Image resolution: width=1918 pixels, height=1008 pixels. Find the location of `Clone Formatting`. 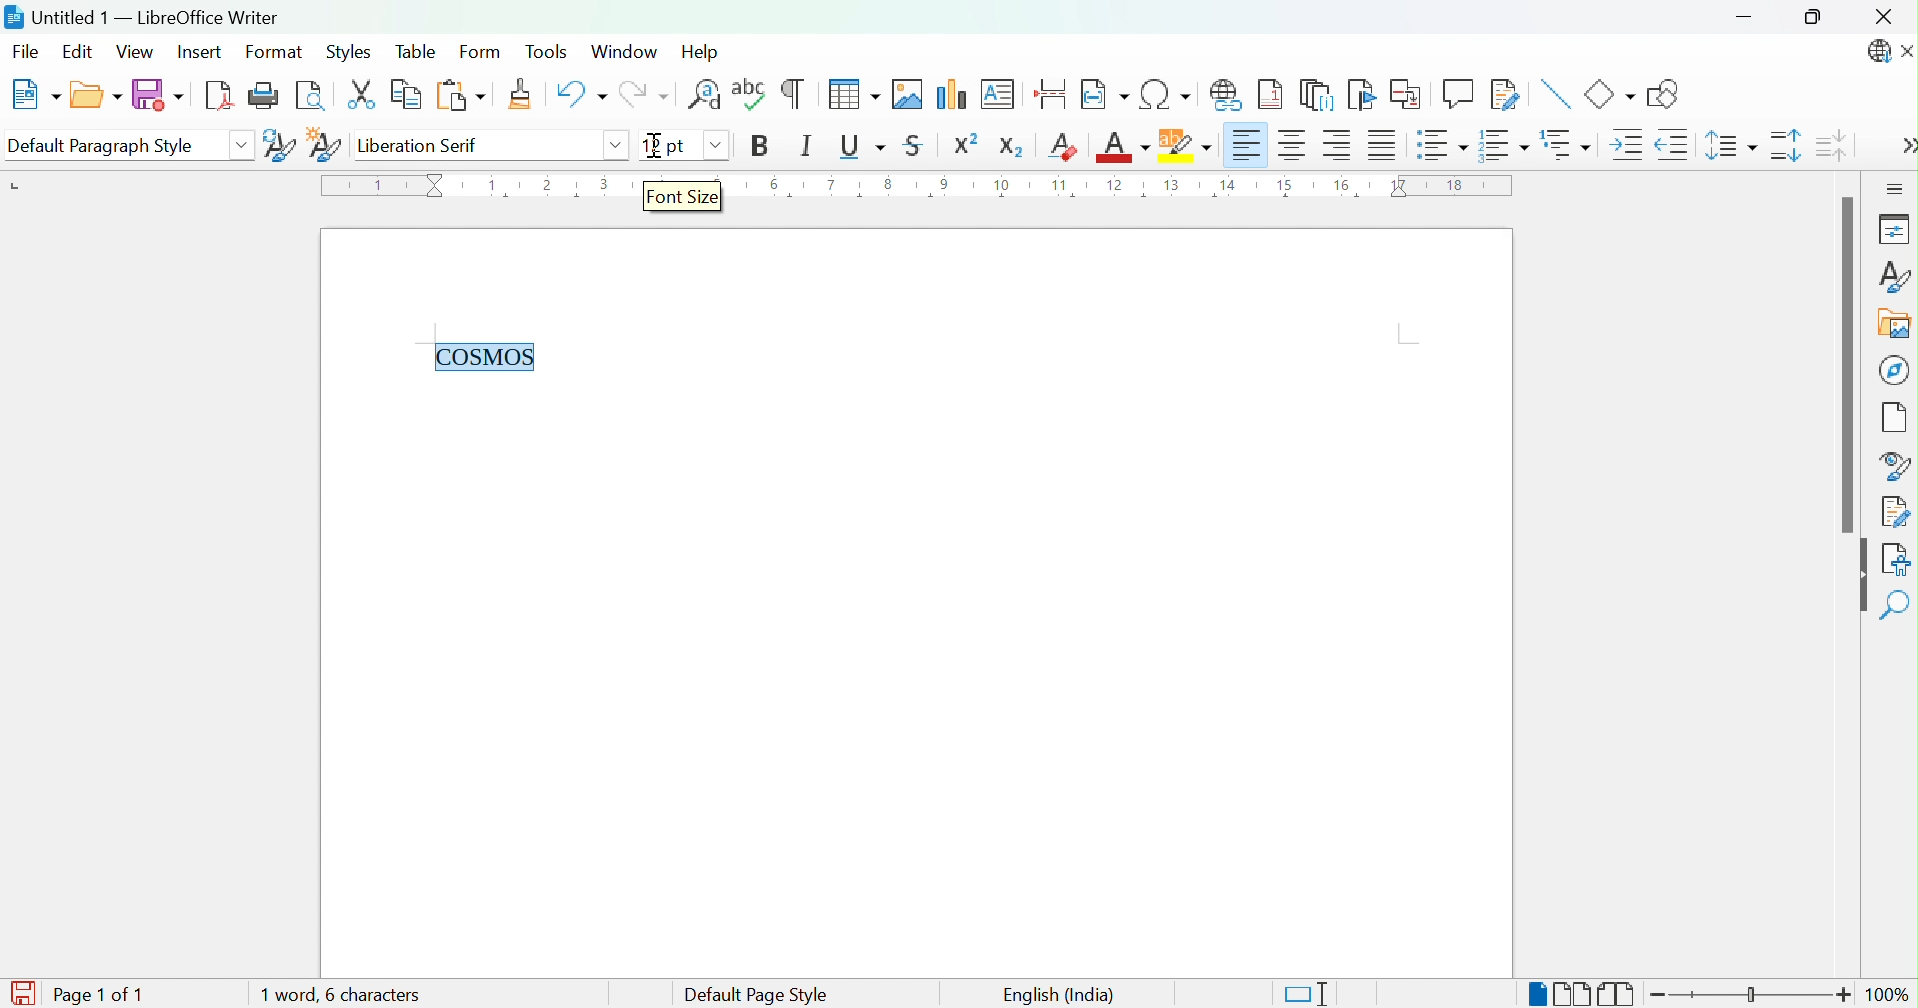

Clone Formatting is located at coordinates (524, 95).